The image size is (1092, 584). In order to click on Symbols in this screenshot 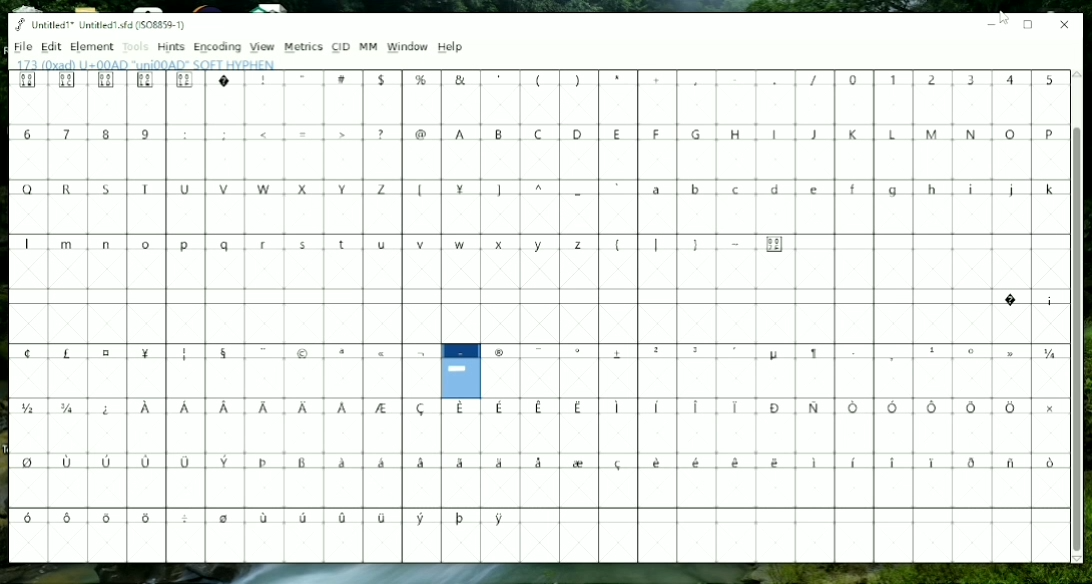, I will do `click(701, 245)`.